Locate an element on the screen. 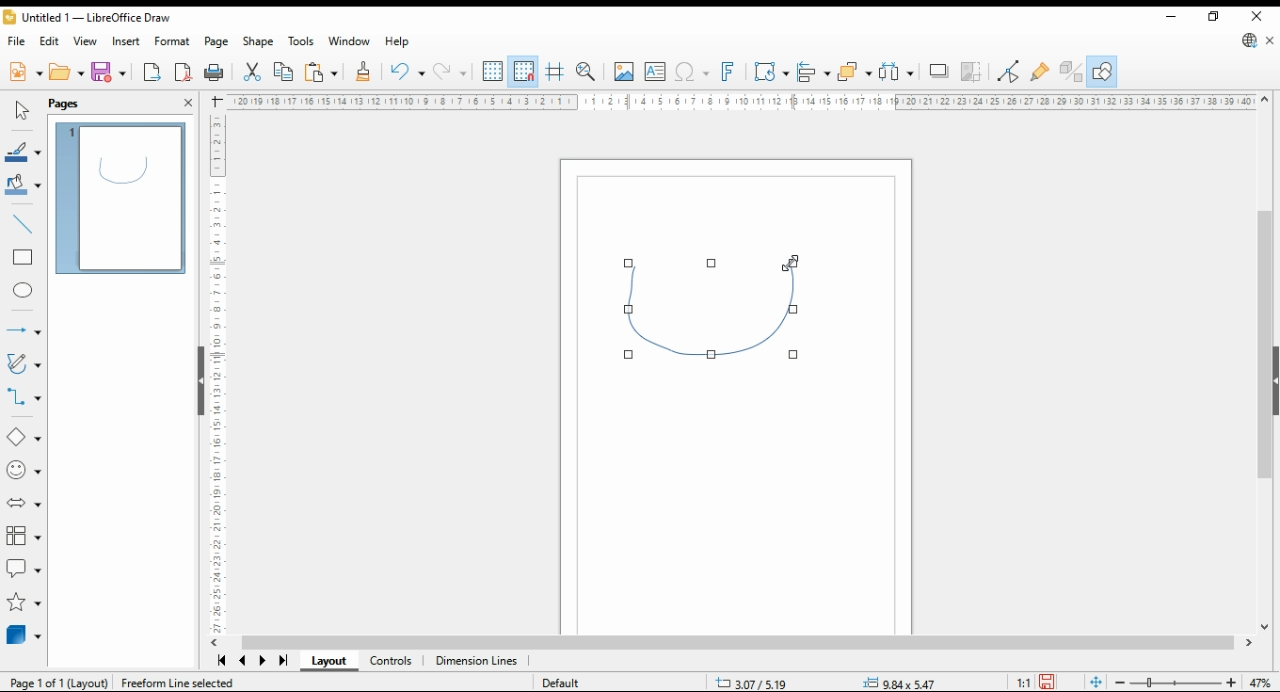 Image resolution: width=1280 pixels, height=692 pixels. copy is located at coordinates (282, 73).